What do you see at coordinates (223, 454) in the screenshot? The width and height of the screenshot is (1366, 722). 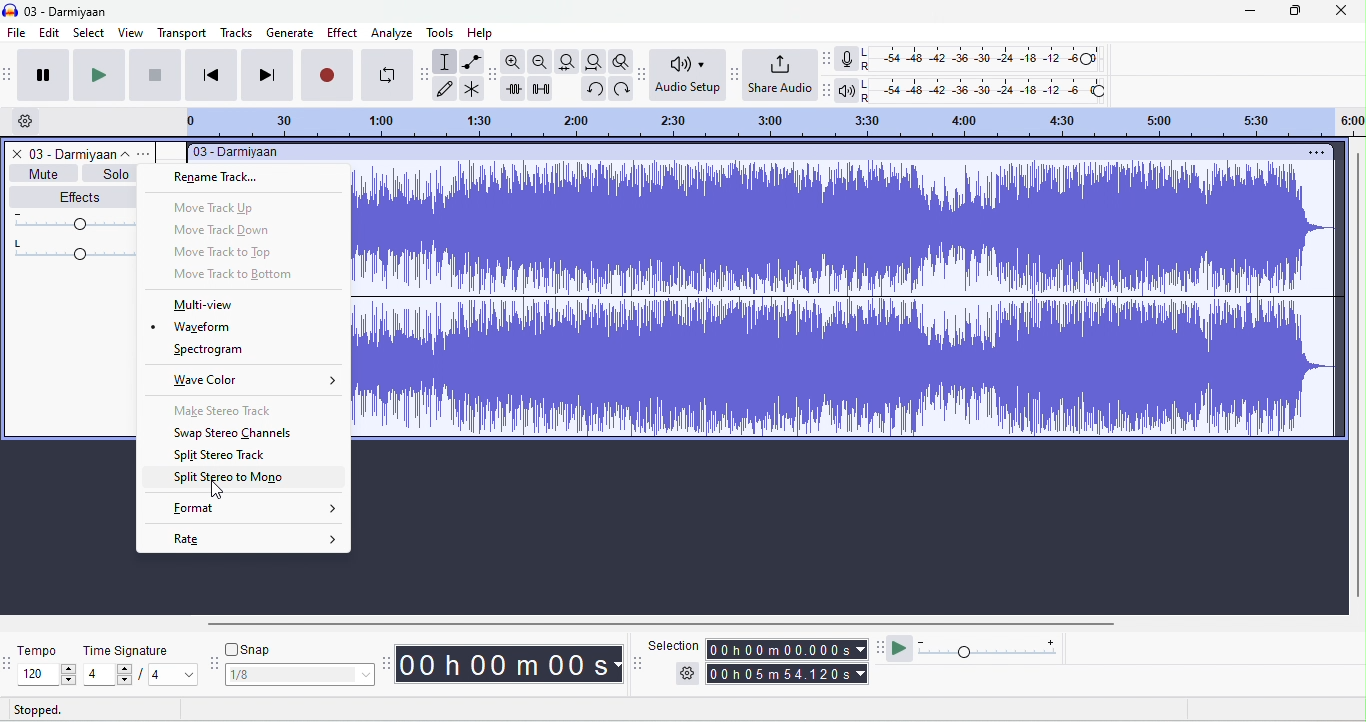 I see `split stereo track` at bounding box center [223, 454].